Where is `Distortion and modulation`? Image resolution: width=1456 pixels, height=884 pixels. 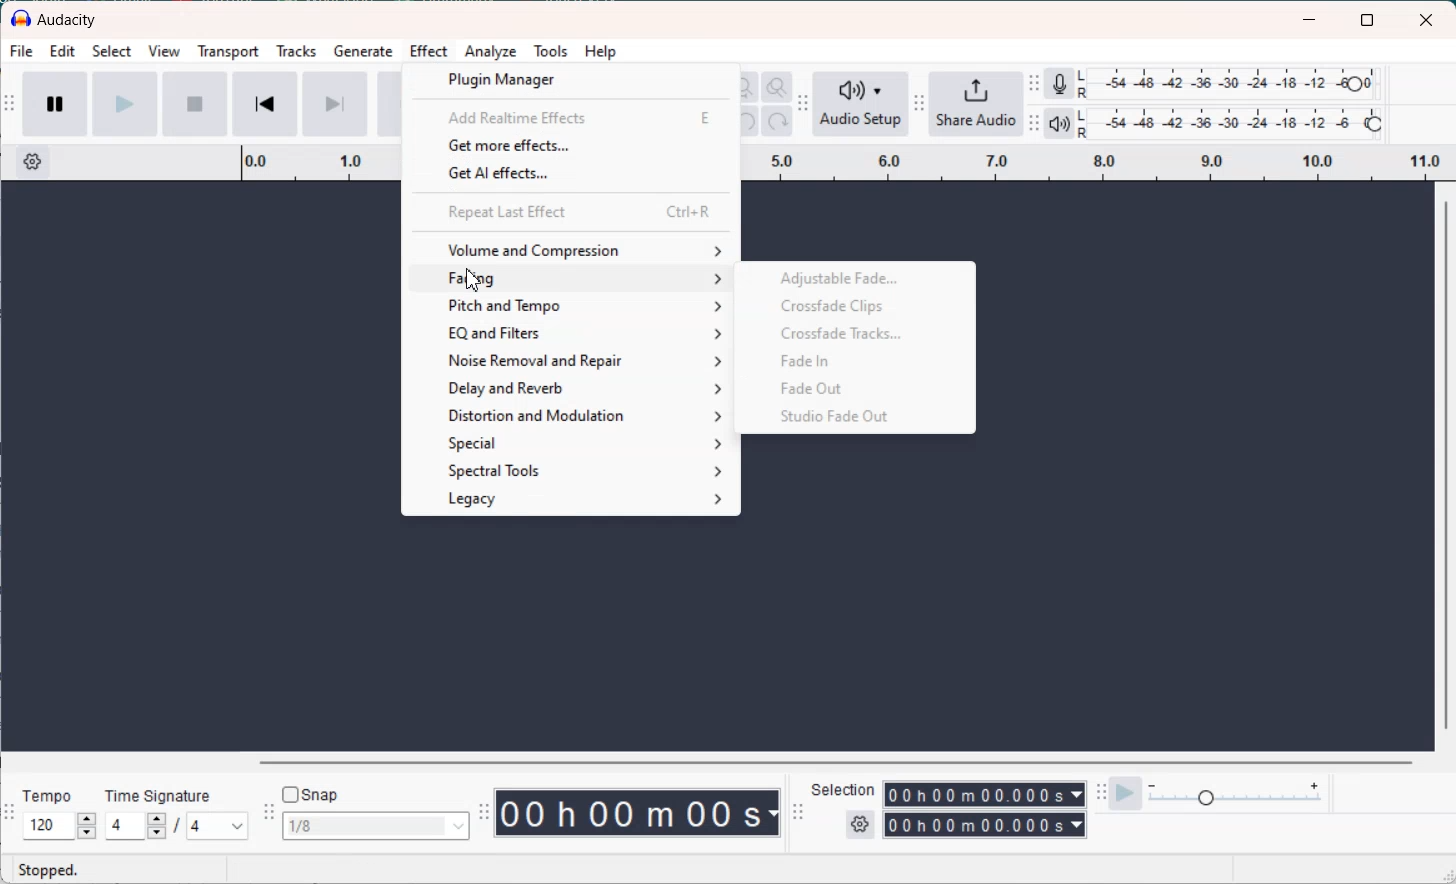 Distortion and modulation is located at coordinates (573, 415).